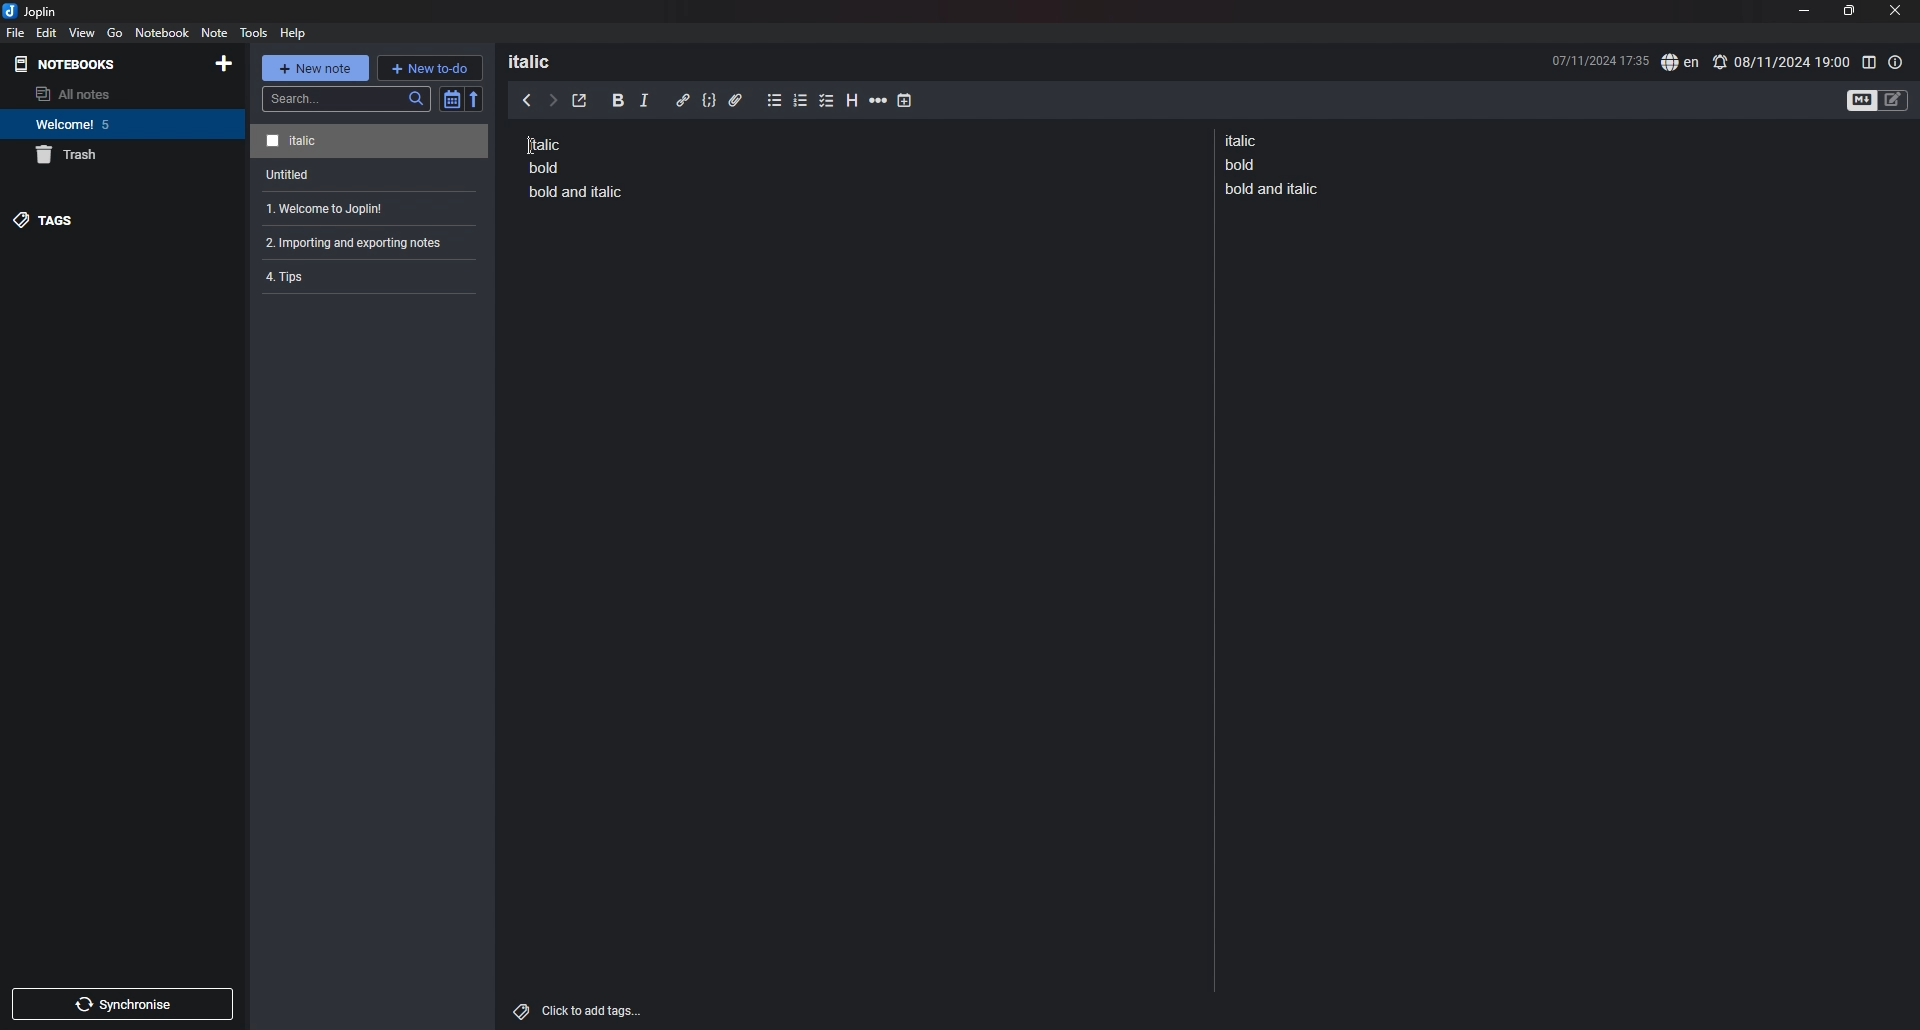  What do you see at coordinates (905, 100) in the screenshot?
I see `add time` at bounding box center [905, 100].